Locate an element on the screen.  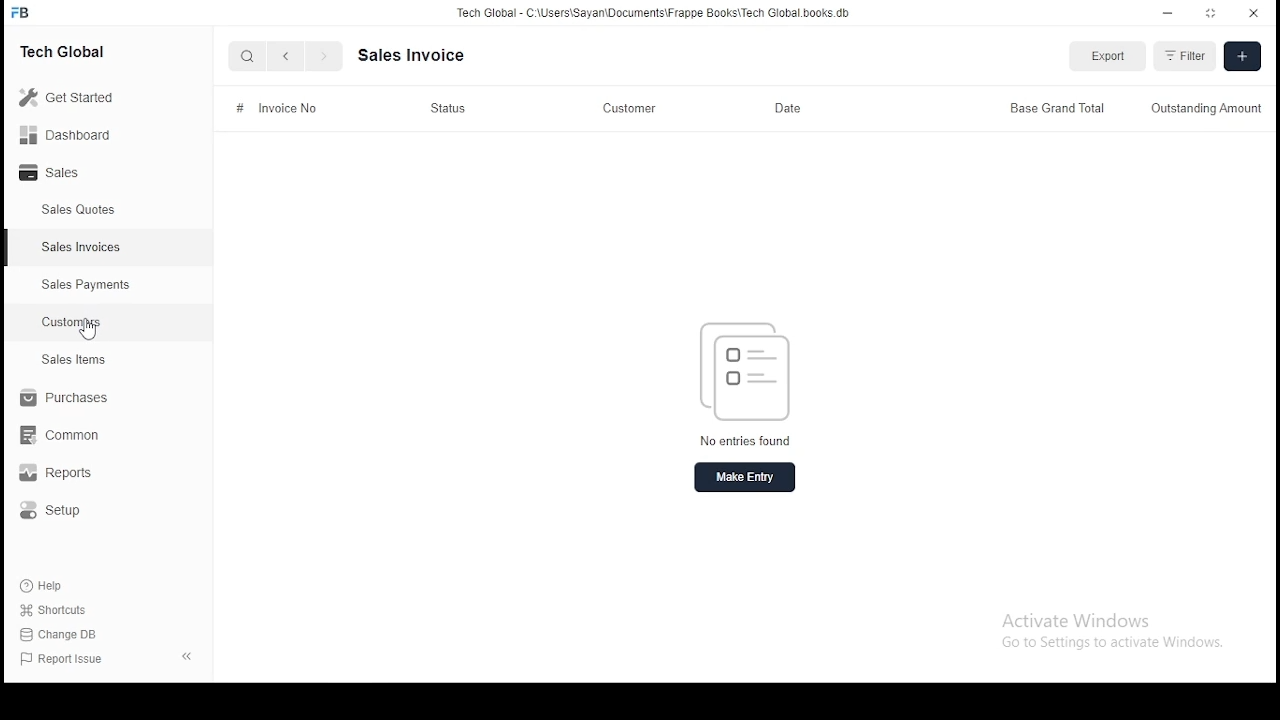
status is located at coordinates (449, 109).